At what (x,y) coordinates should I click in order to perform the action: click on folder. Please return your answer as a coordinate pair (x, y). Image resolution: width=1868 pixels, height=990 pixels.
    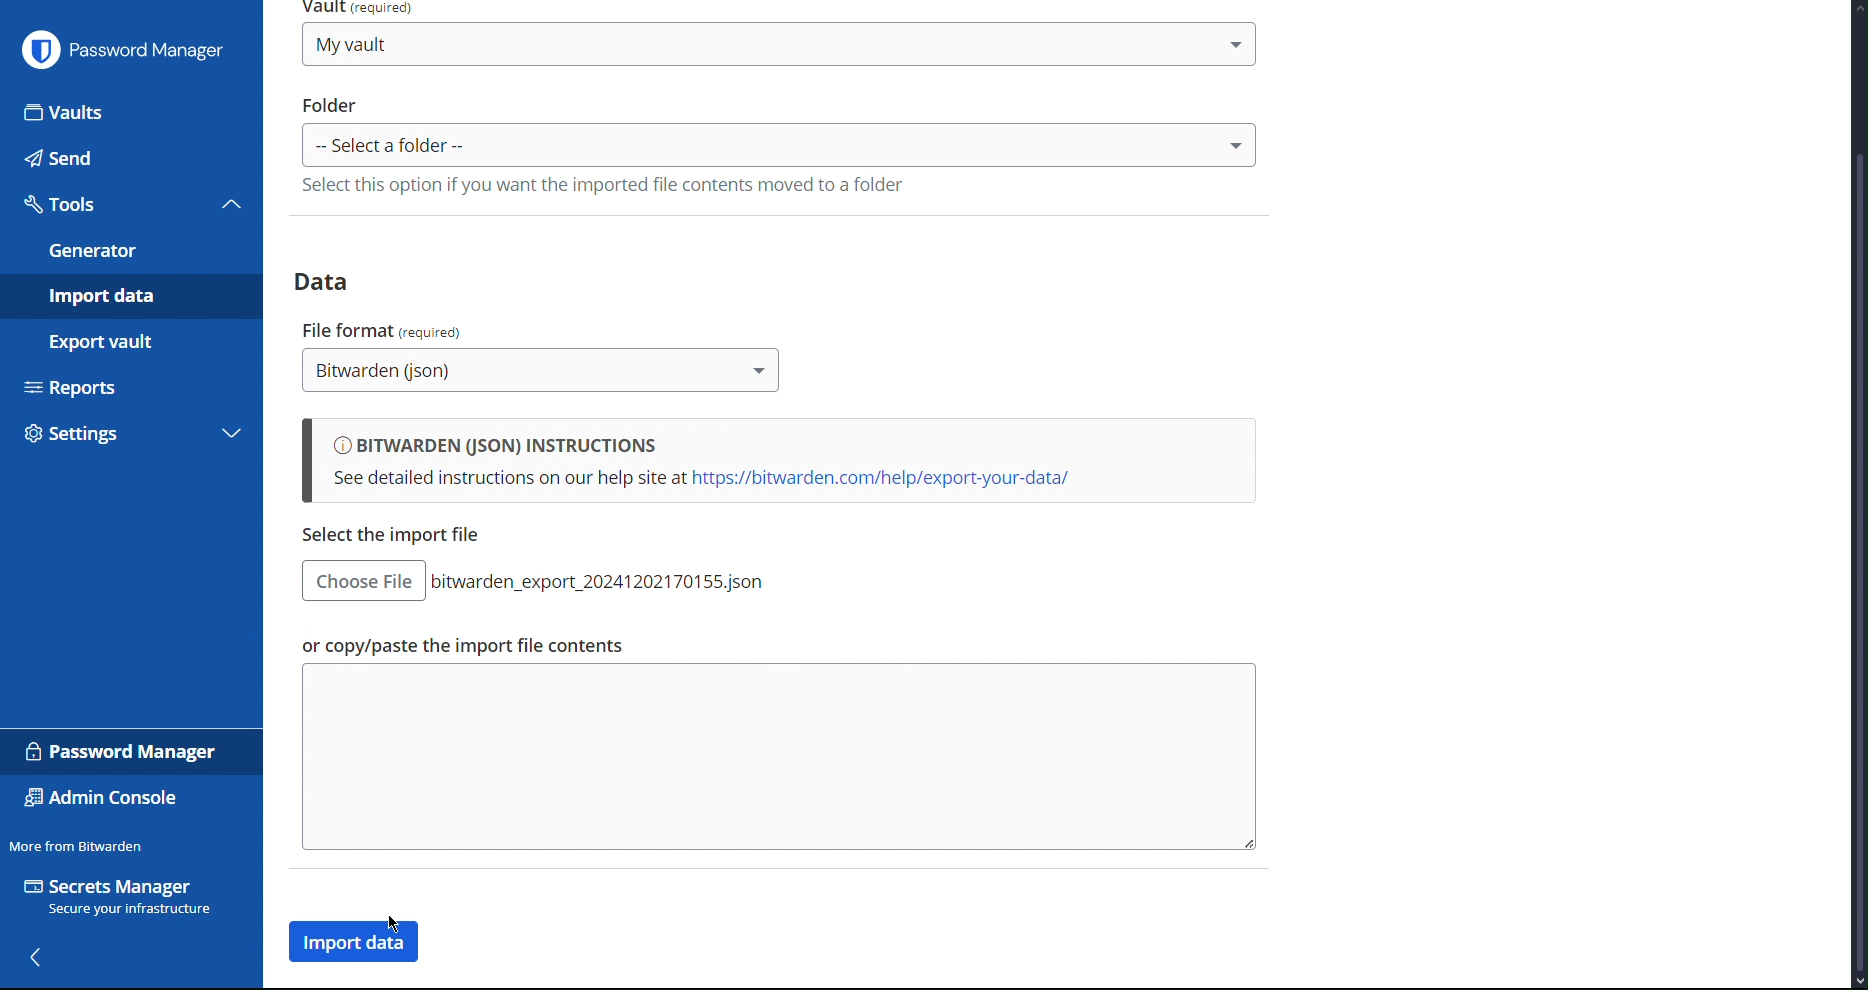
    Looking at the image, I should click on (331, 104).